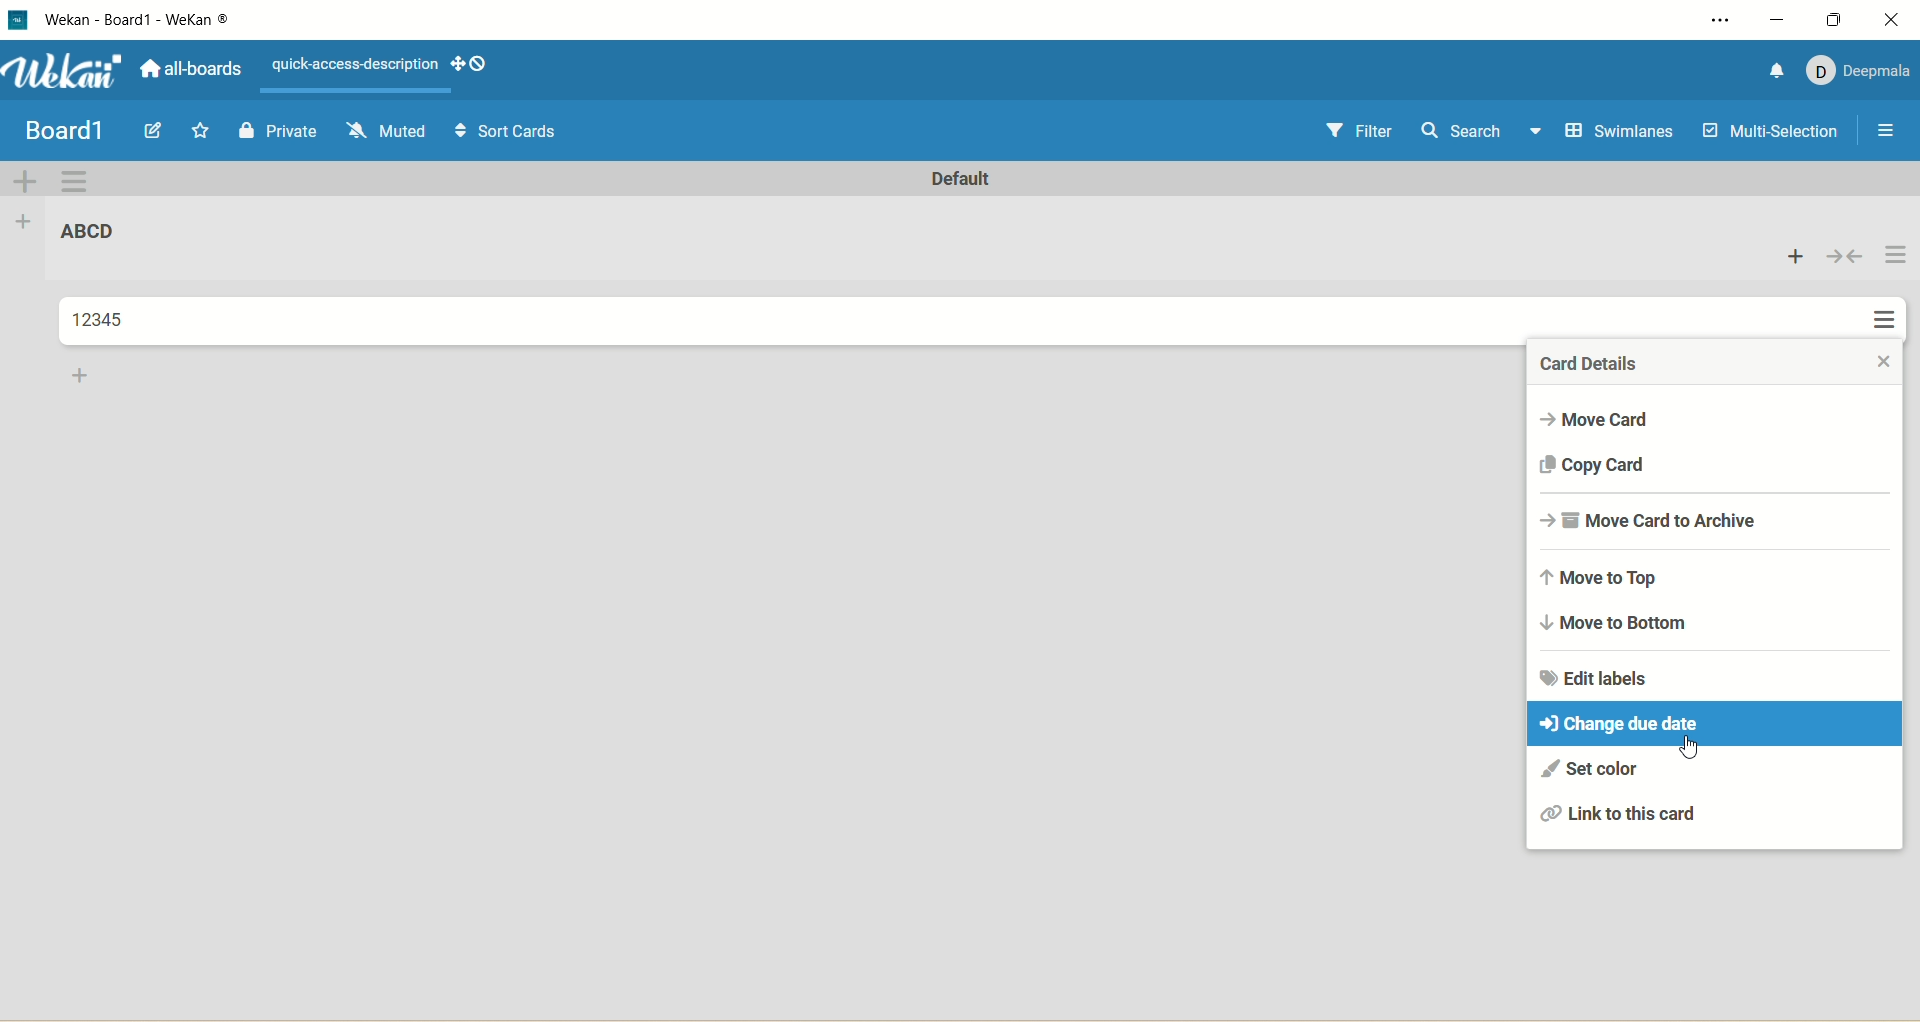 This screenshot has height=1022, width=1920. Describe the element at coordinates (27, 180) in the screenshot. I see `add swimlane` at that location.